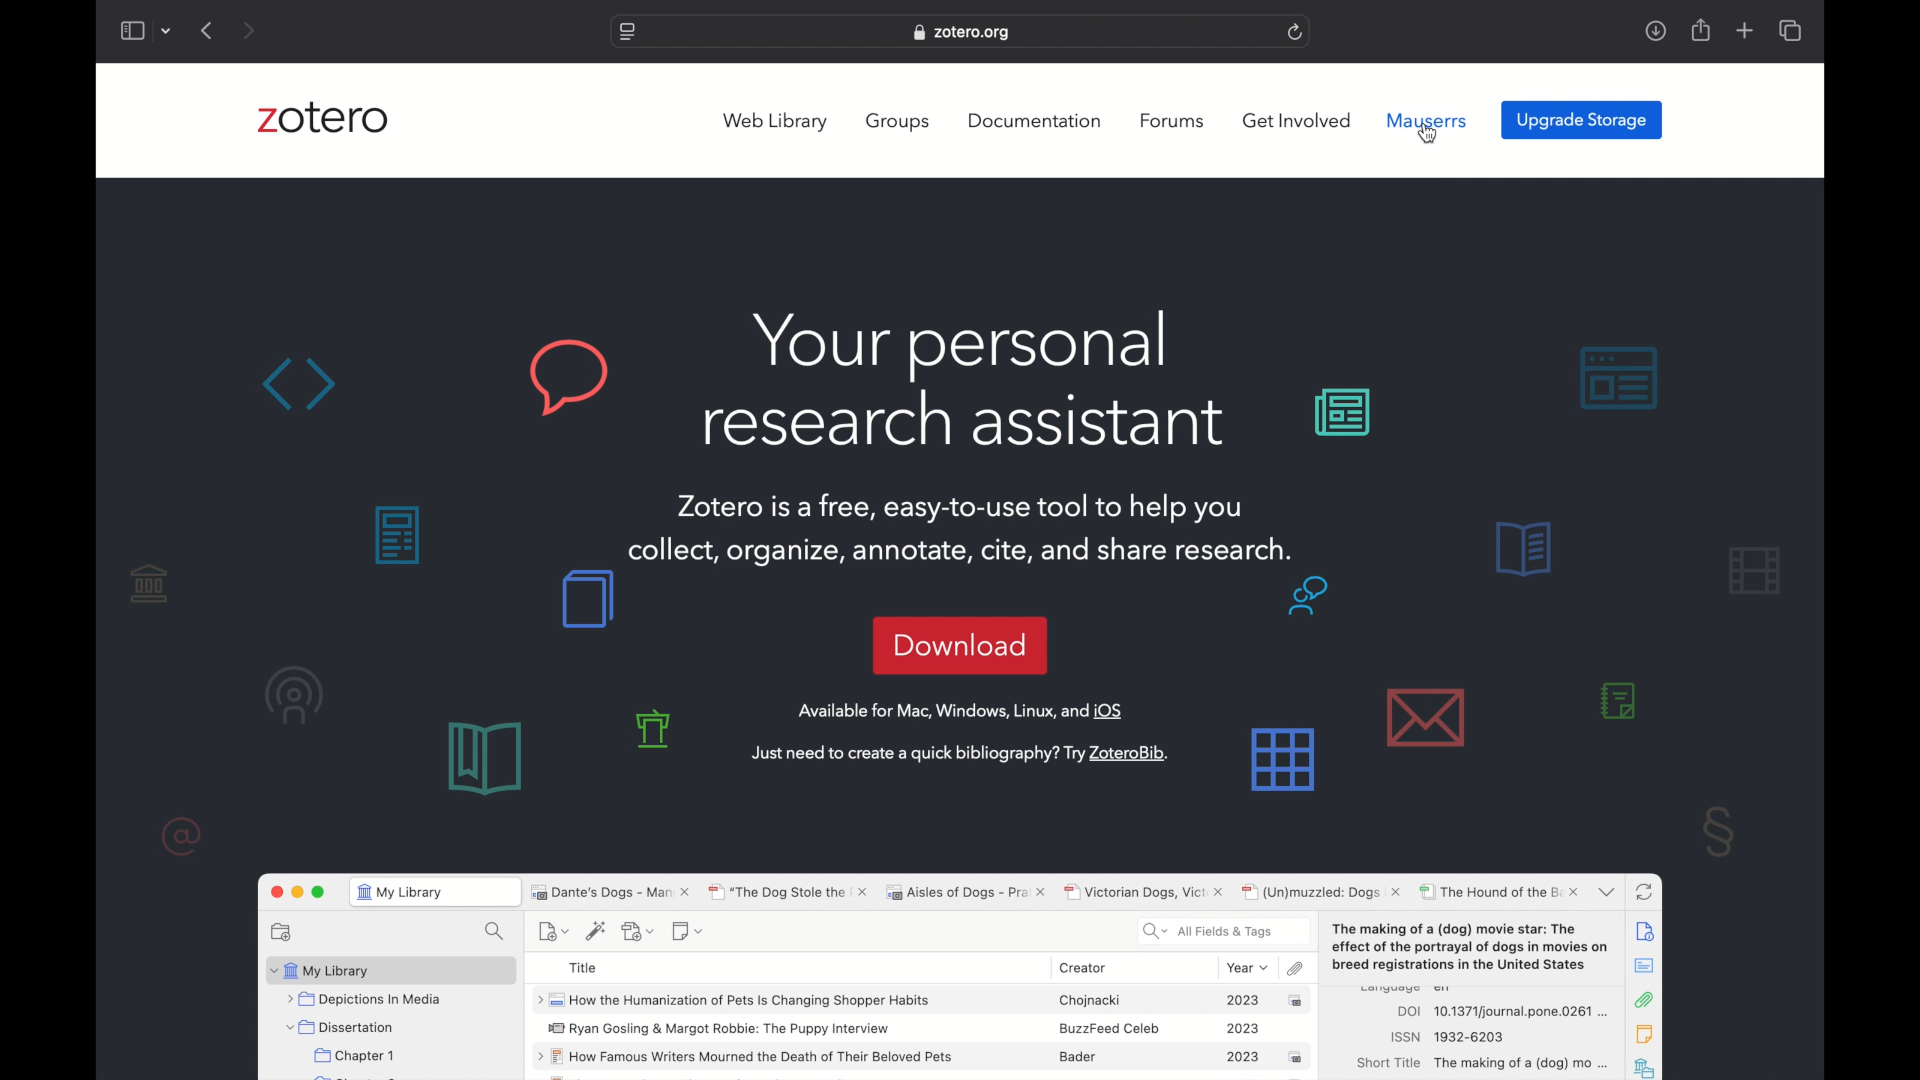 This screenshot has height=1080, width=1920. I want to click on documentation, so click(1034, 120).